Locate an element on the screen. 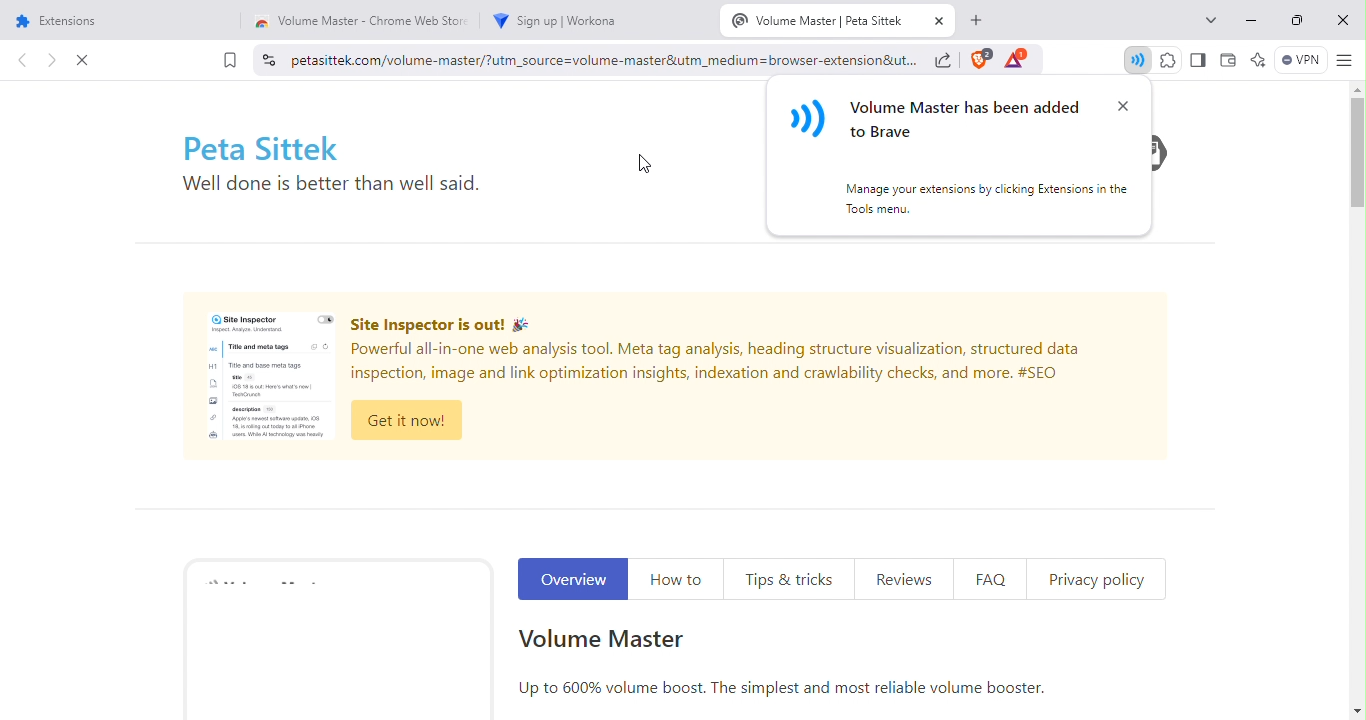  Volume master extension information is located at coordinates (778, 663).